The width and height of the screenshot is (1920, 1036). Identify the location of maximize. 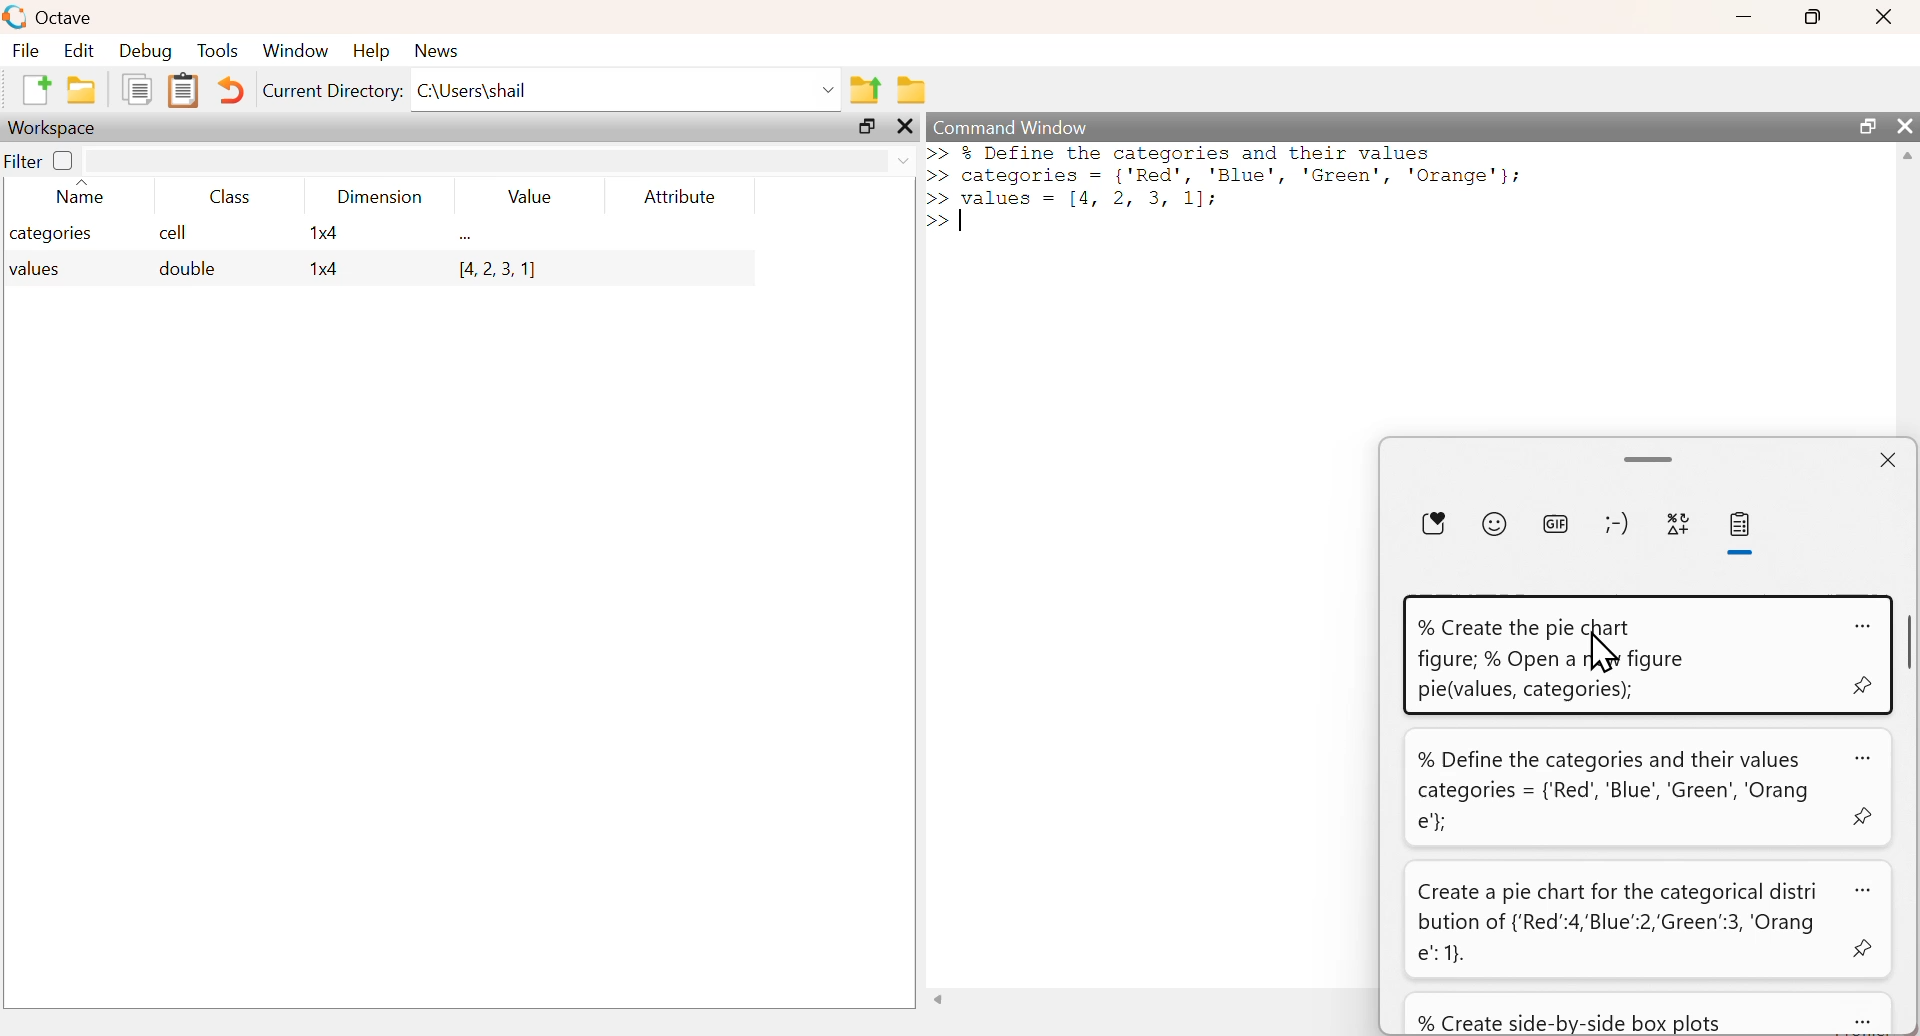
(1812, 16).